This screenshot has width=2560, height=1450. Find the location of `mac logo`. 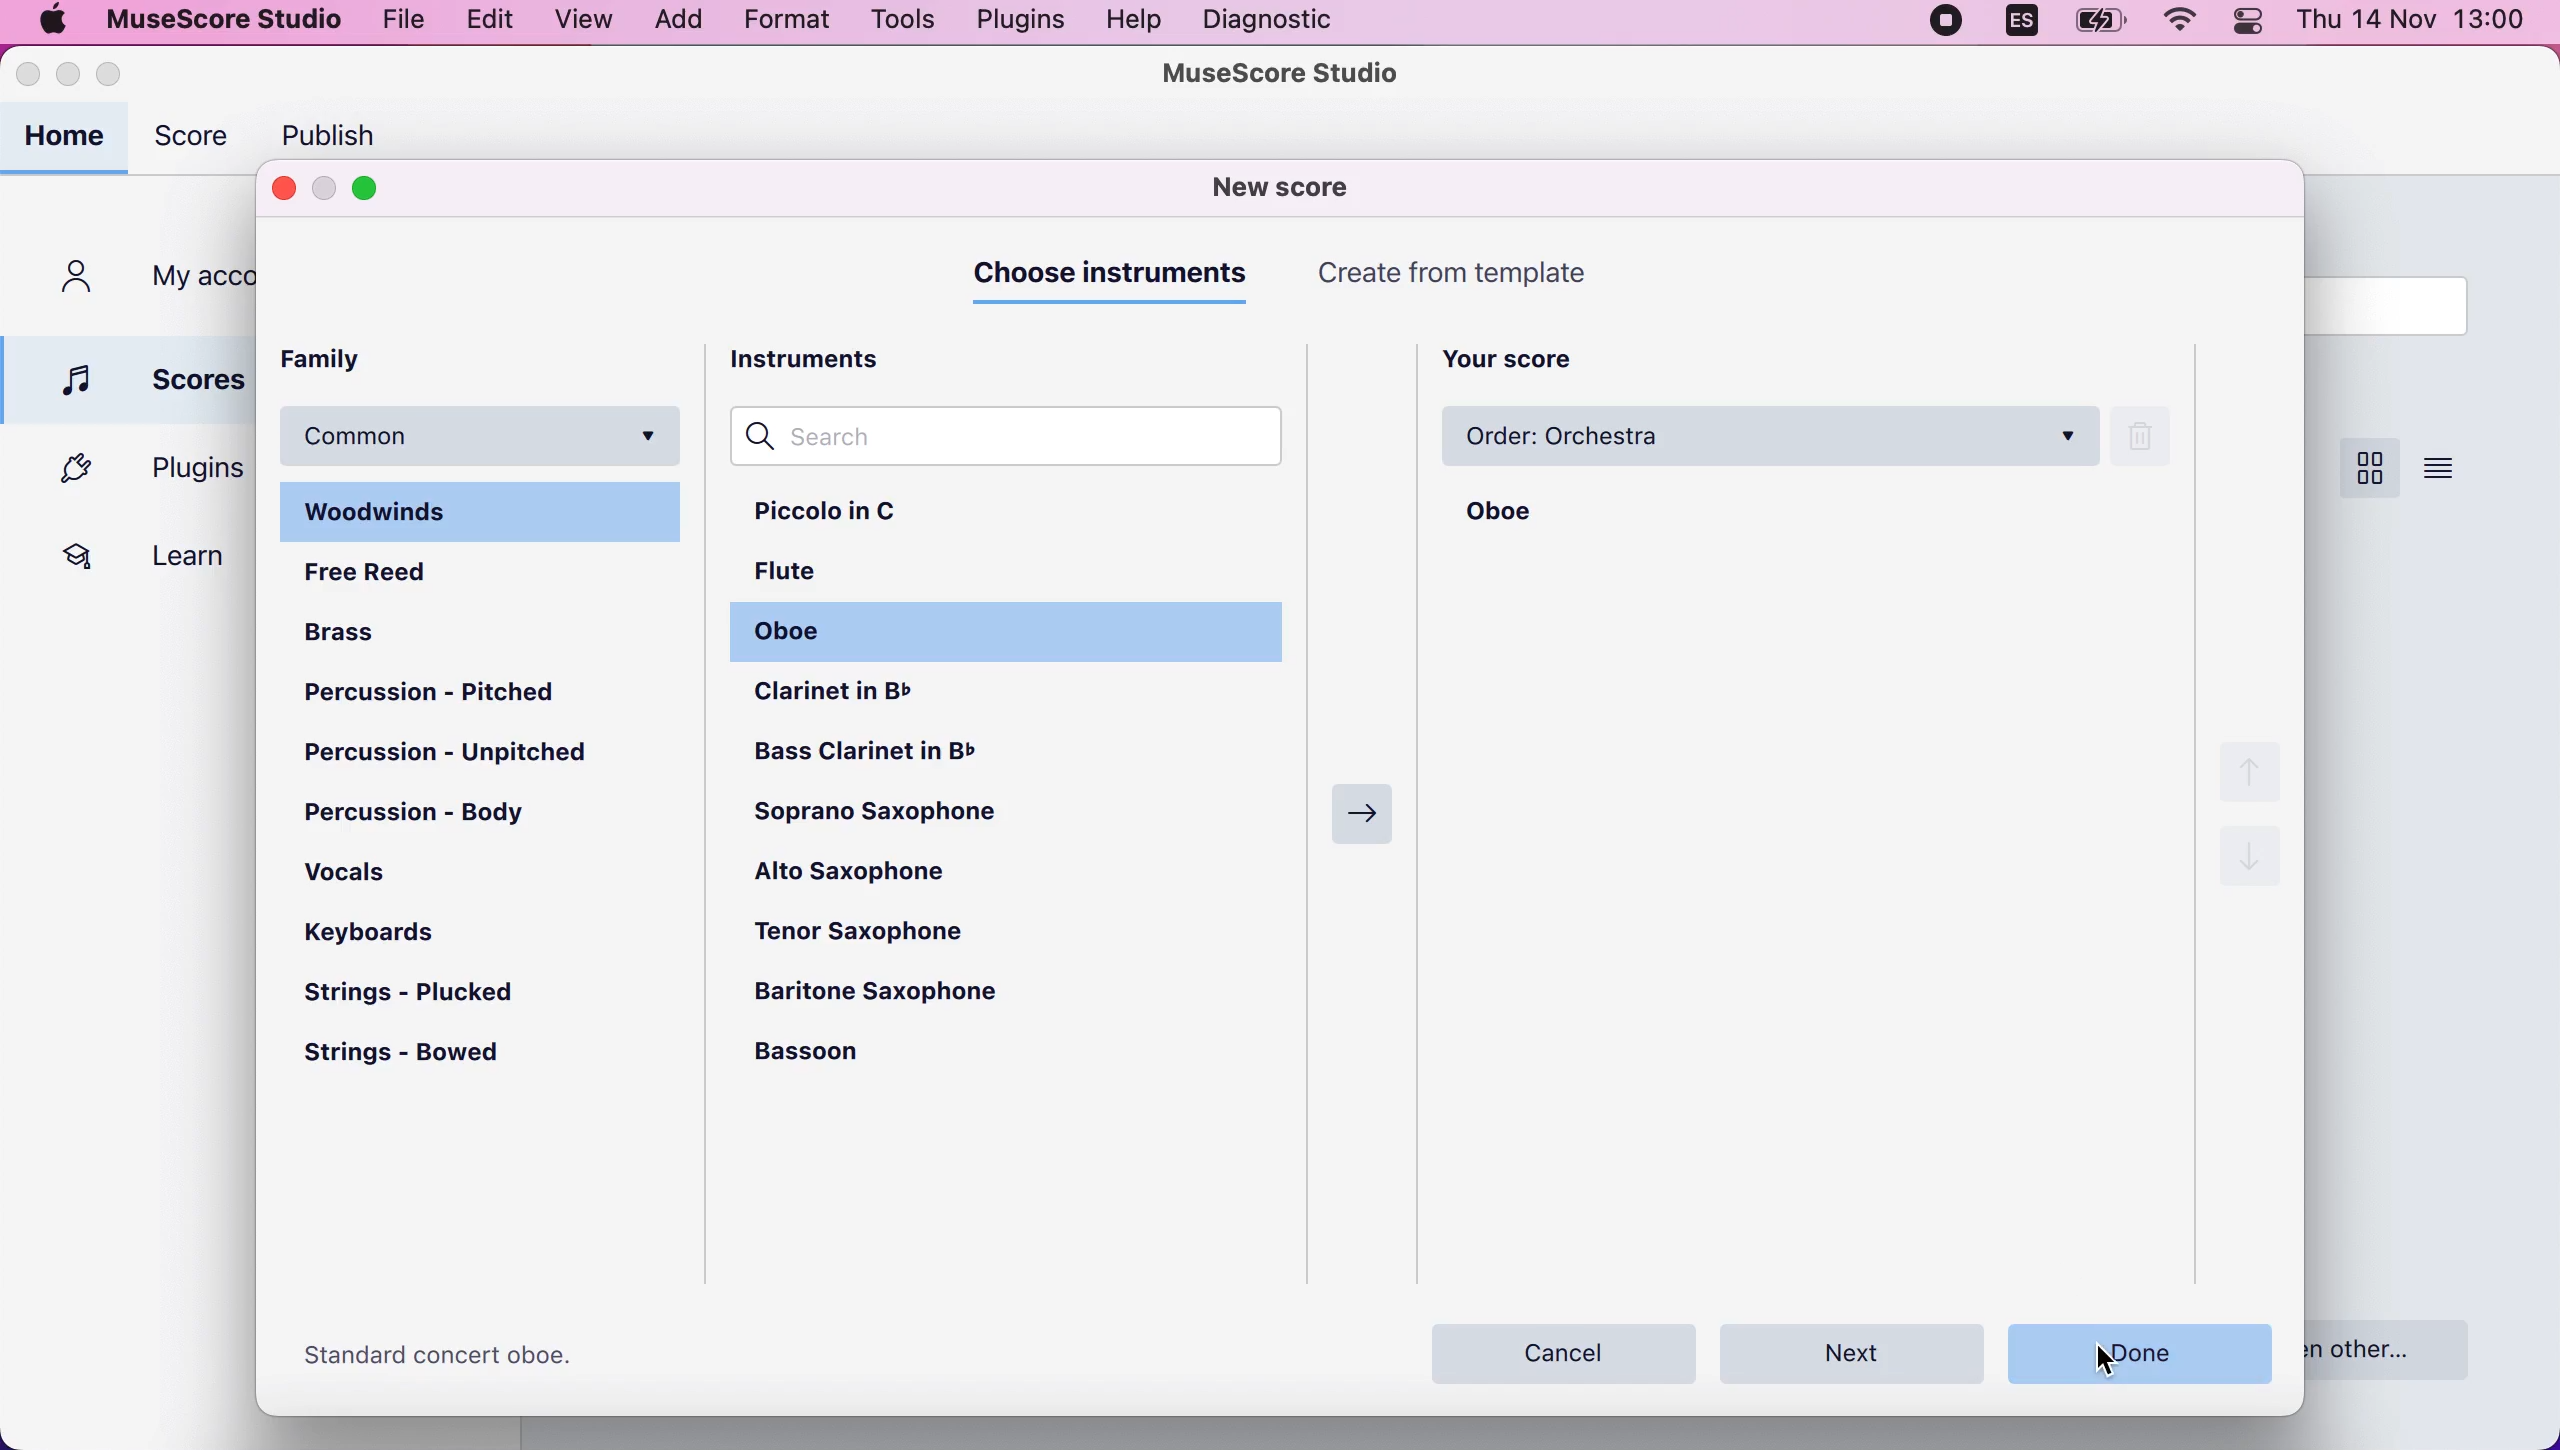

mac logo is located at coordinates (50, 19).